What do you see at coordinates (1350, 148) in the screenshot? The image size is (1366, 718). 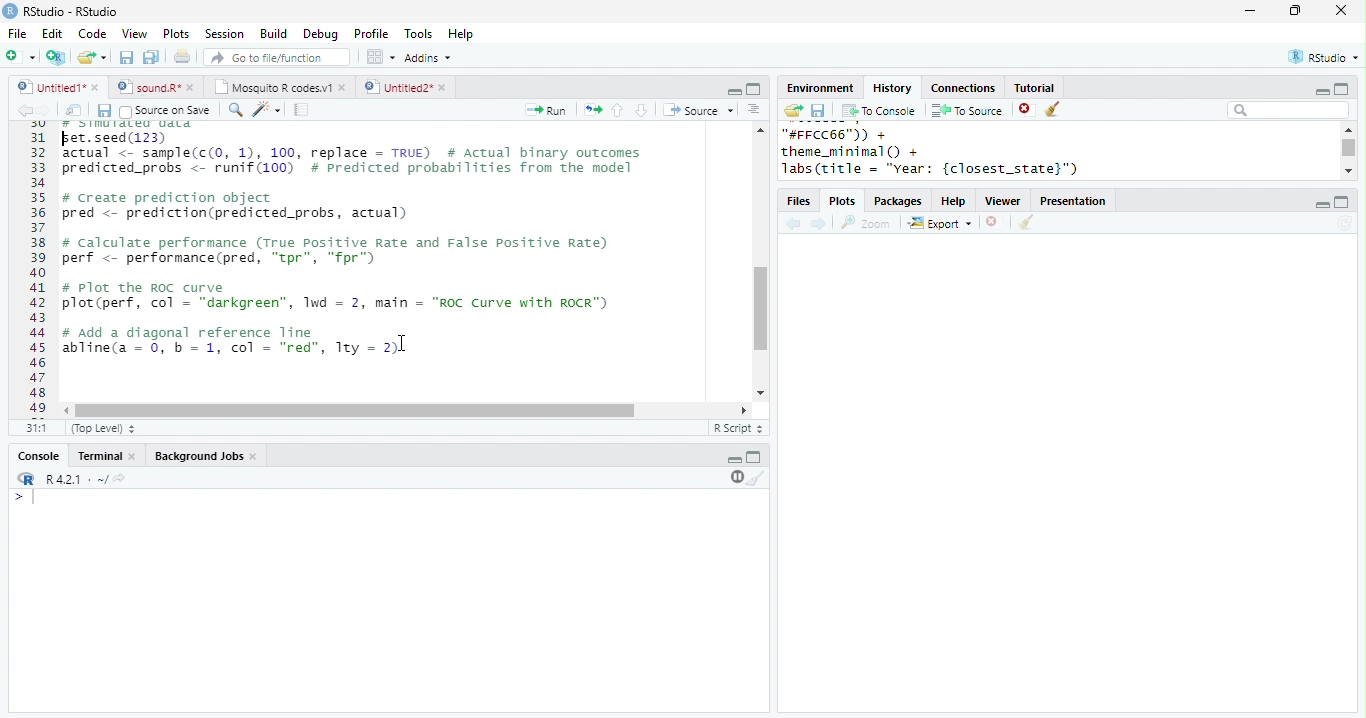 I see `scroll bar` at bounding box center [1350, 148].